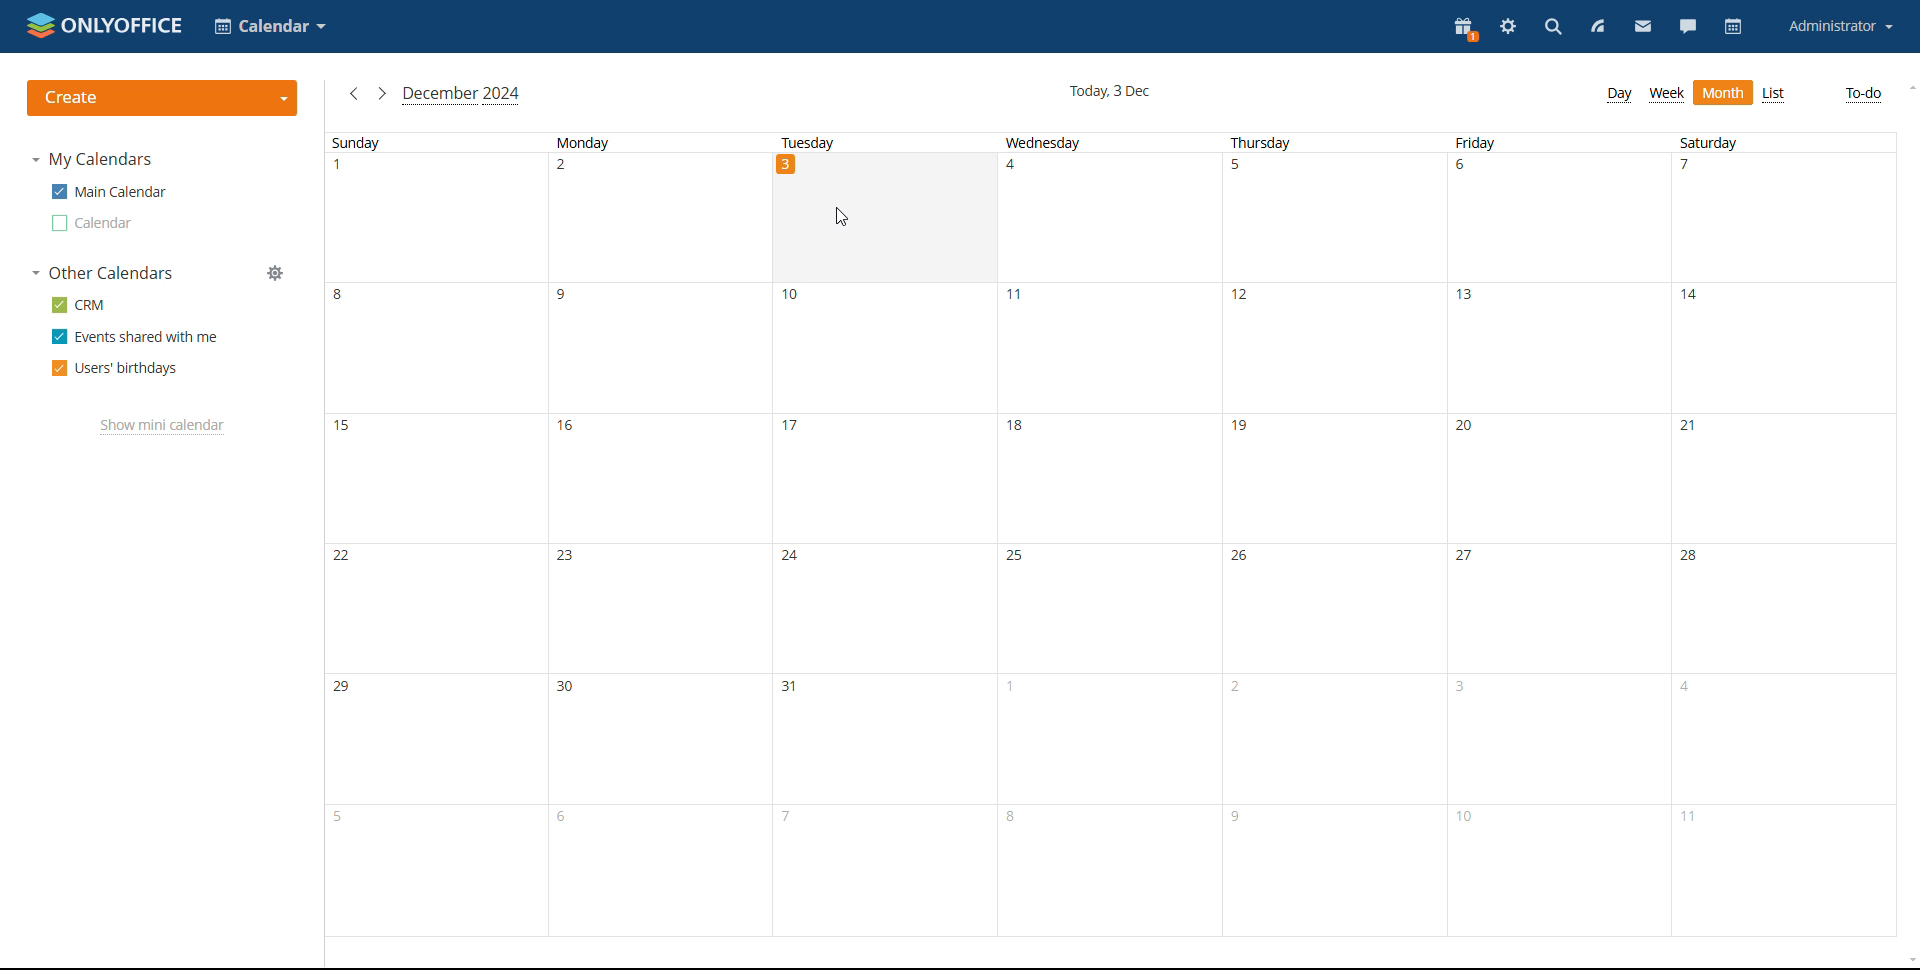 This screenshot has height=970, width=1920. I want to click on main calendar, so click(108, 191).